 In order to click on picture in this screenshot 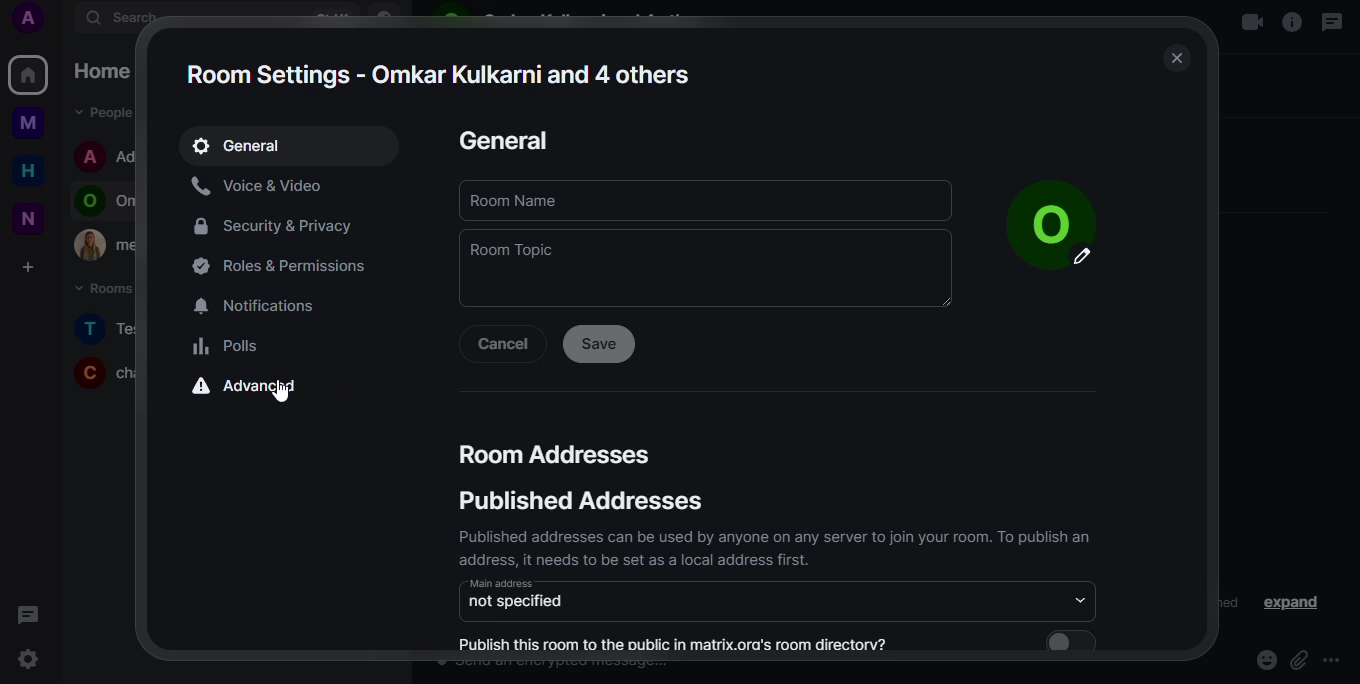, I will do `click(1058, 227)`.